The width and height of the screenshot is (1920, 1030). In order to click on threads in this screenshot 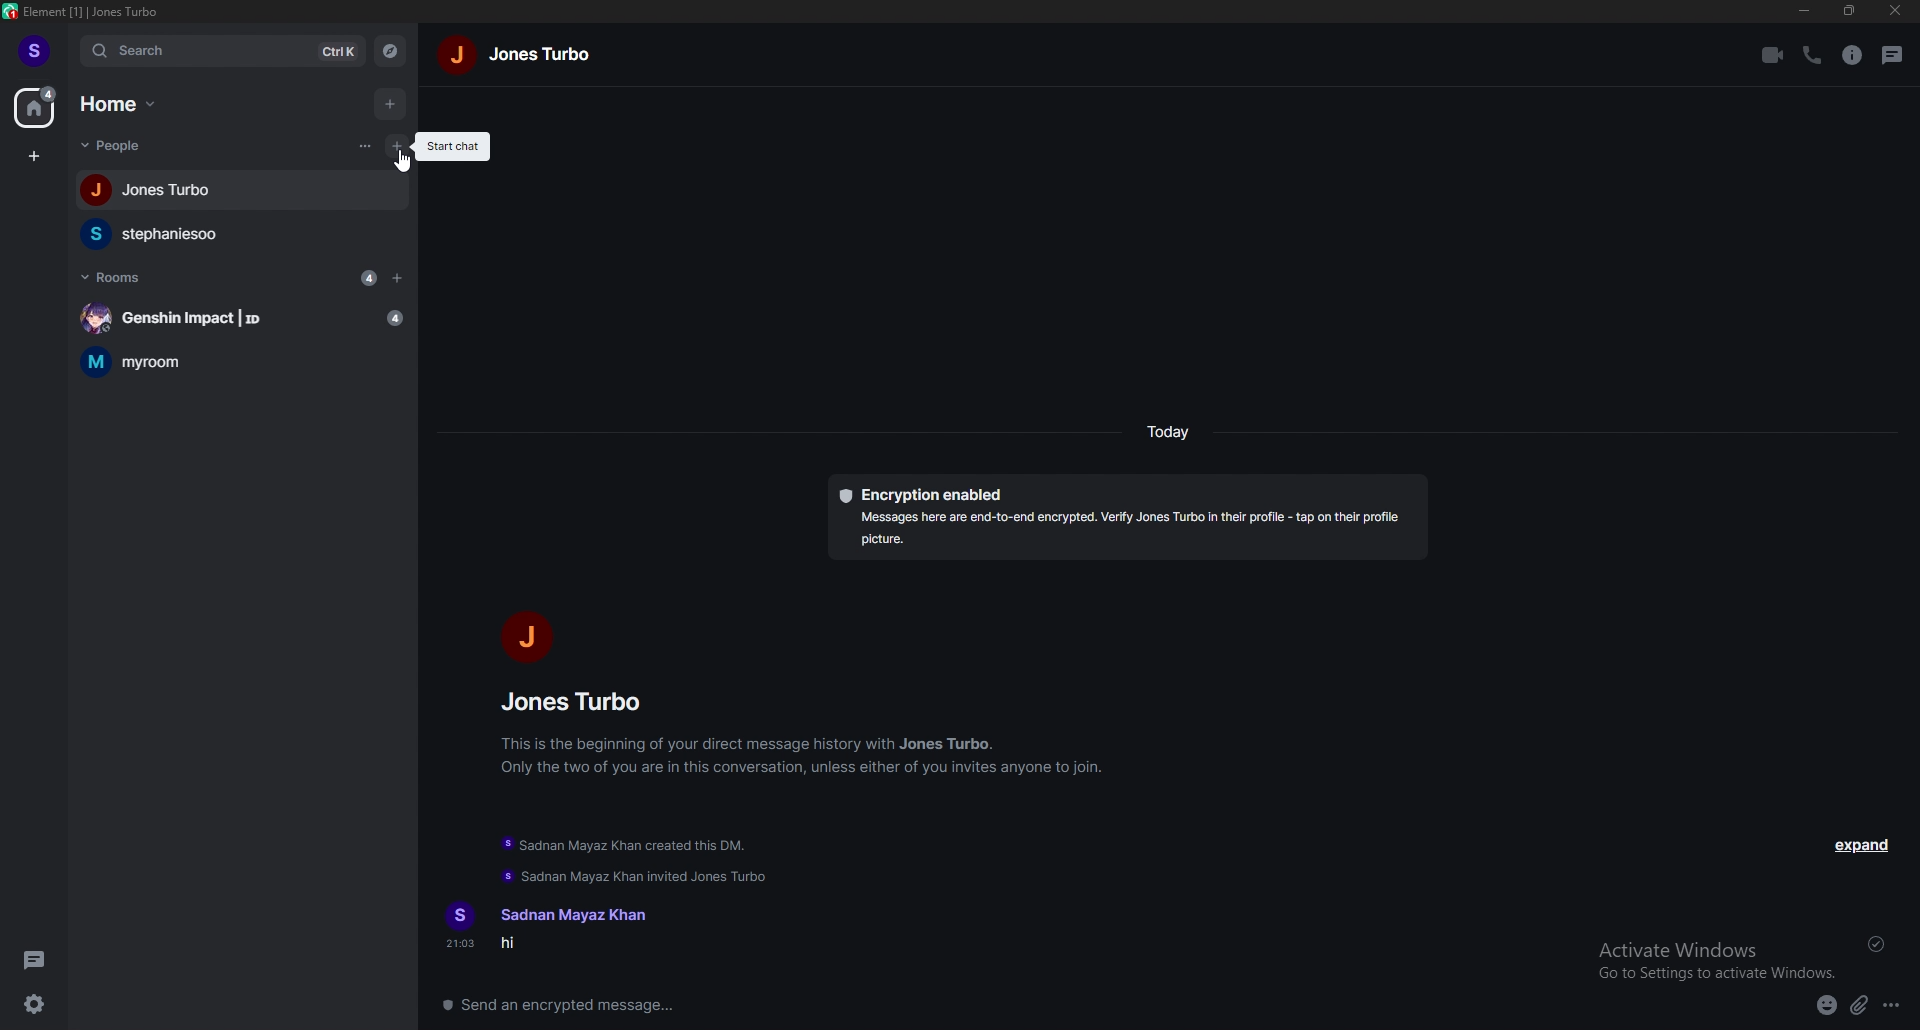, I will do `click(1893, 56)`.